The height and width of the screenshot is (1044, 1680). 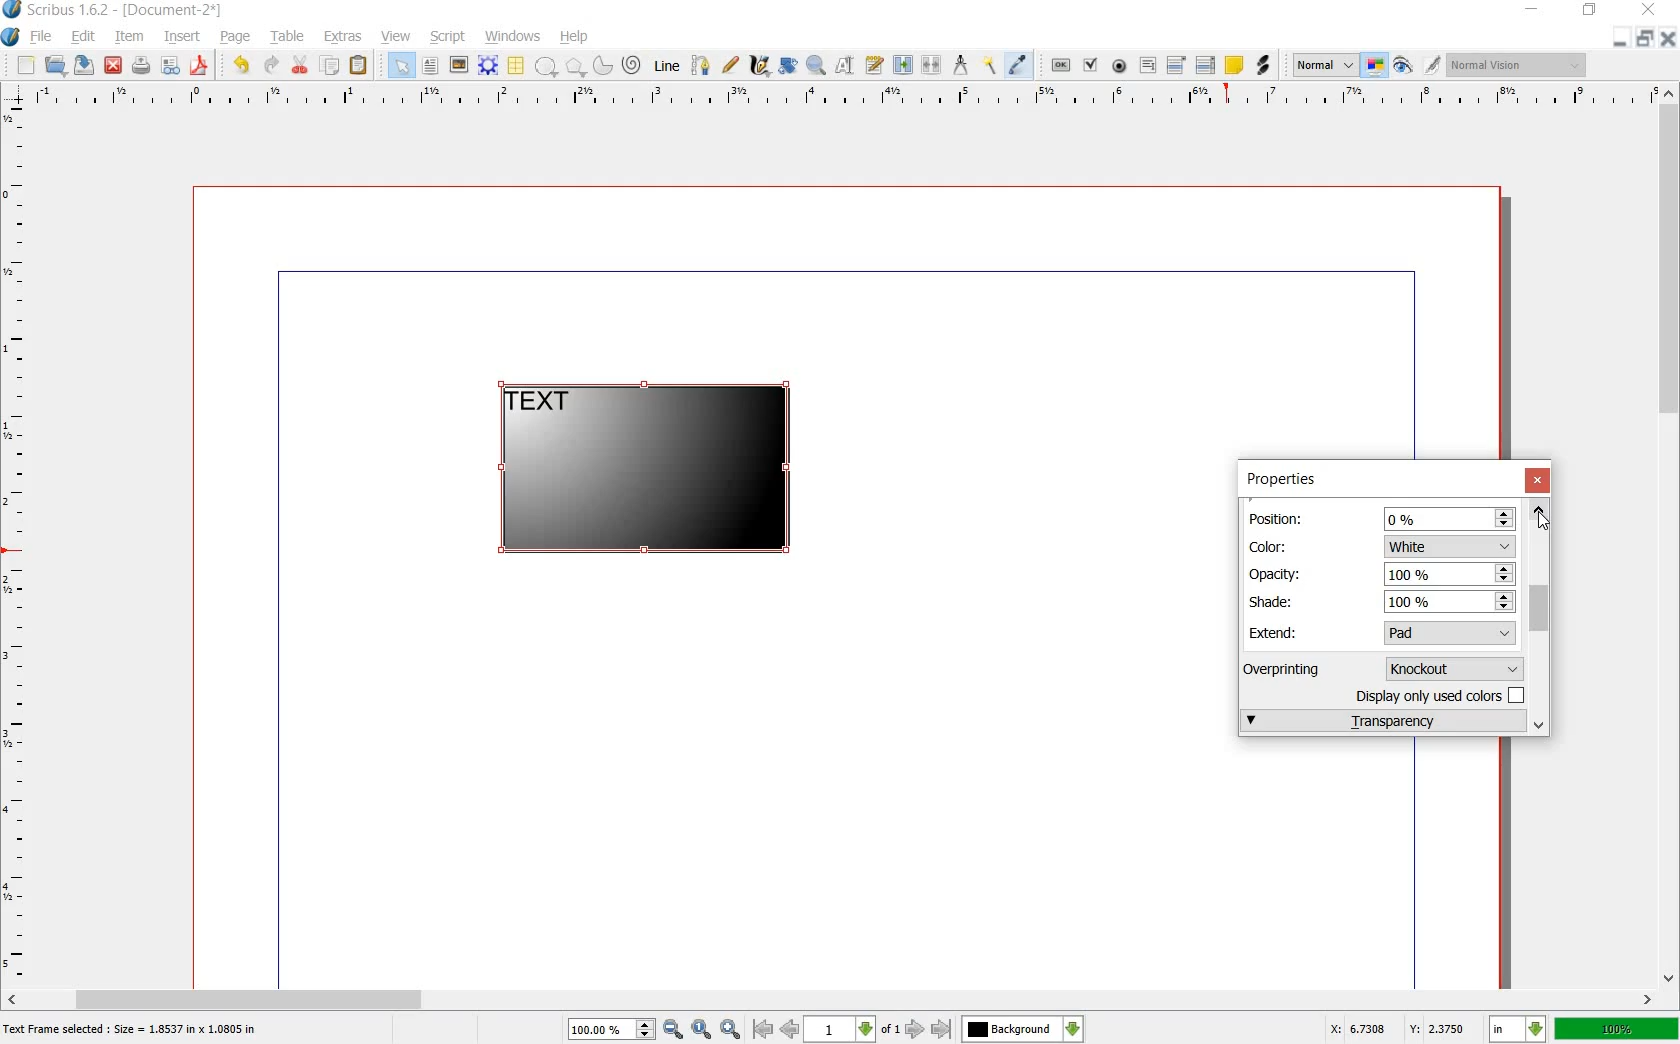 I want to click on toggle color management system, so click(x=1376, y=66).